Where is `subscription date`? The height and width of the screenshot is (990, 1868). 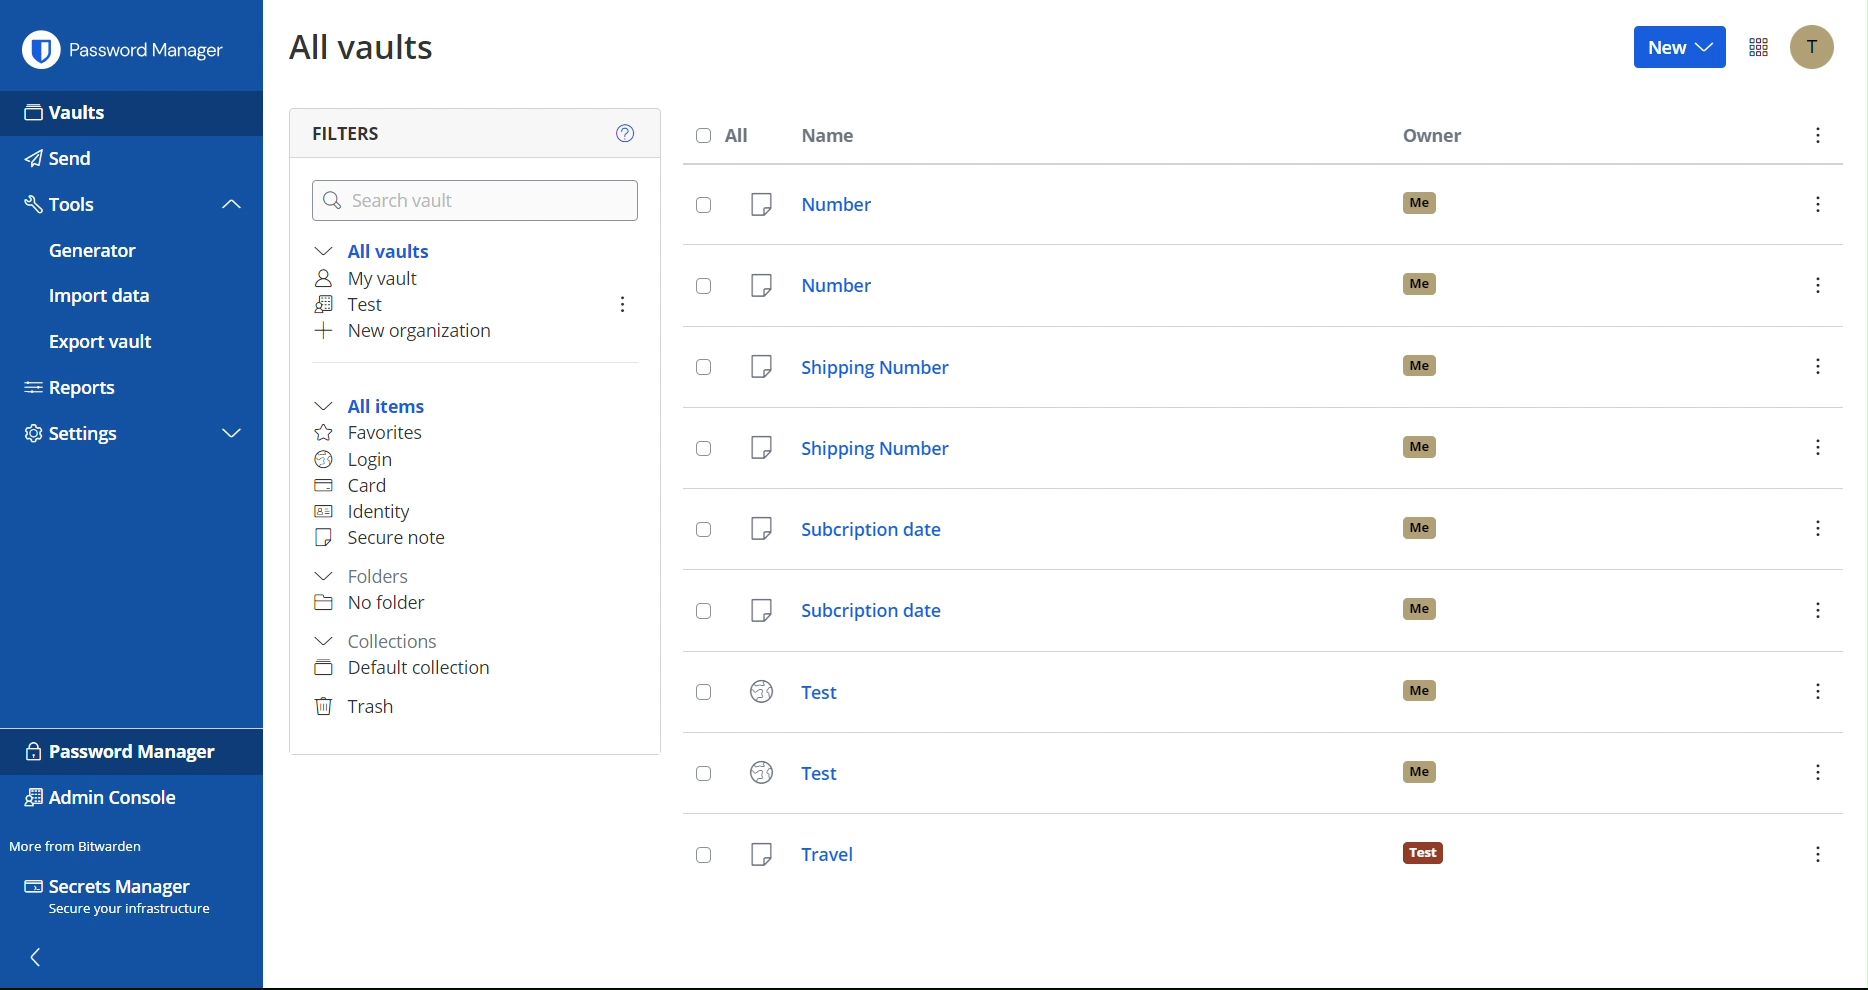
subscription date is located at coordinates (1051, 526).